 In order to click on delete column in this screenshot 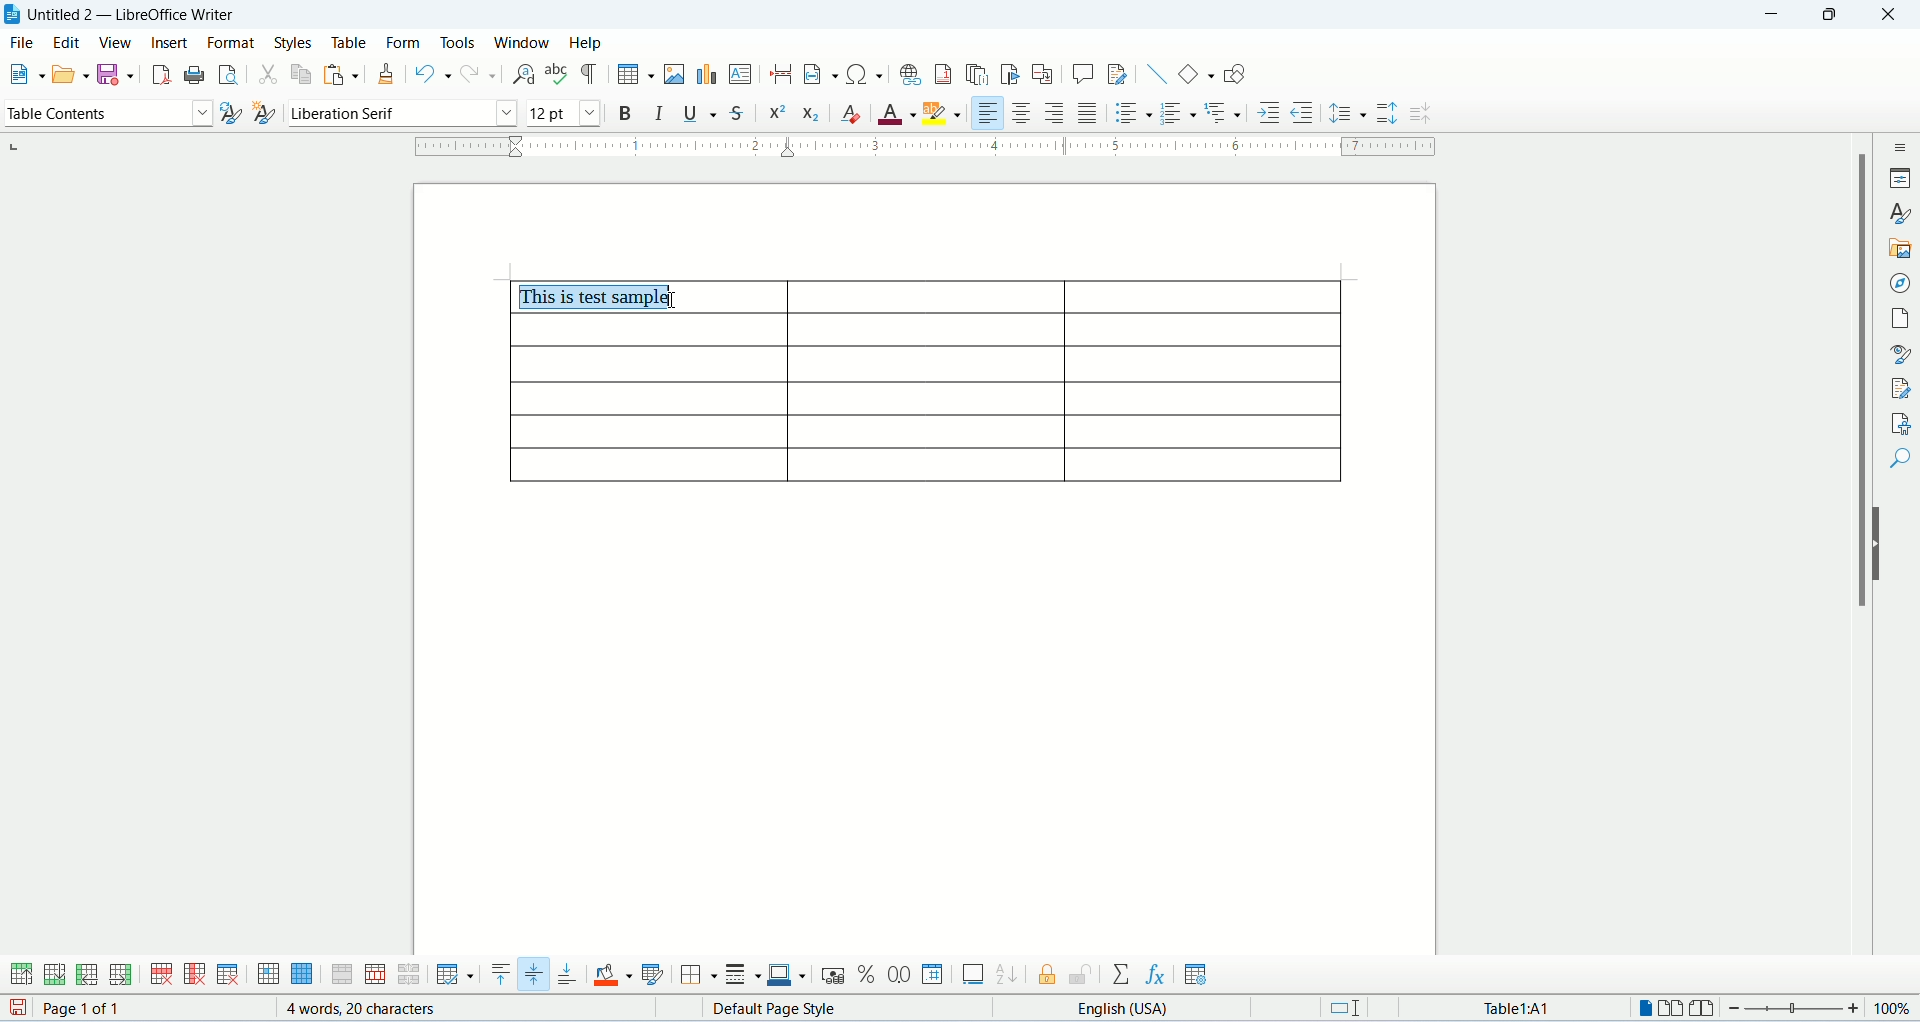, I will do `click(195, 976)`.